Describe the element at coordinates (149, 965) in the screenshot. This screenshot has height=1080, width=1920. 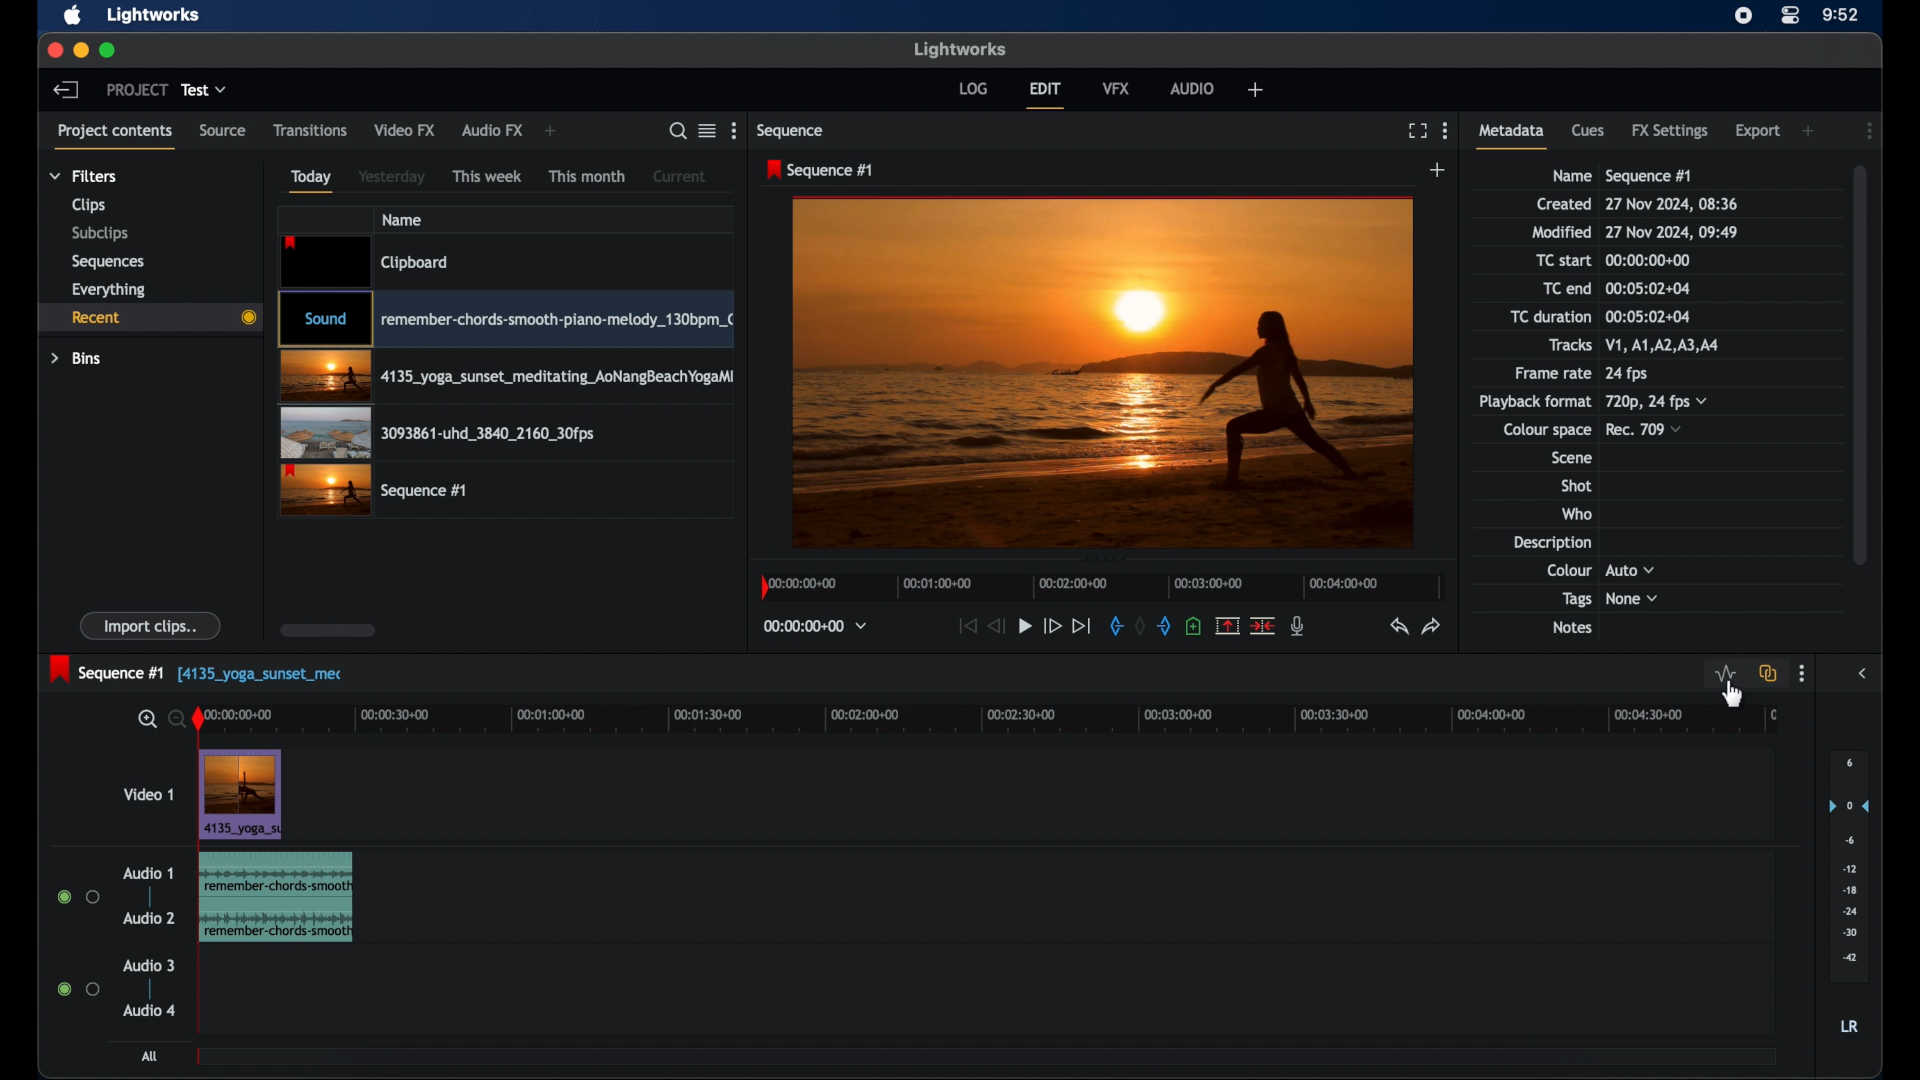
I see `audio 3` at that location.